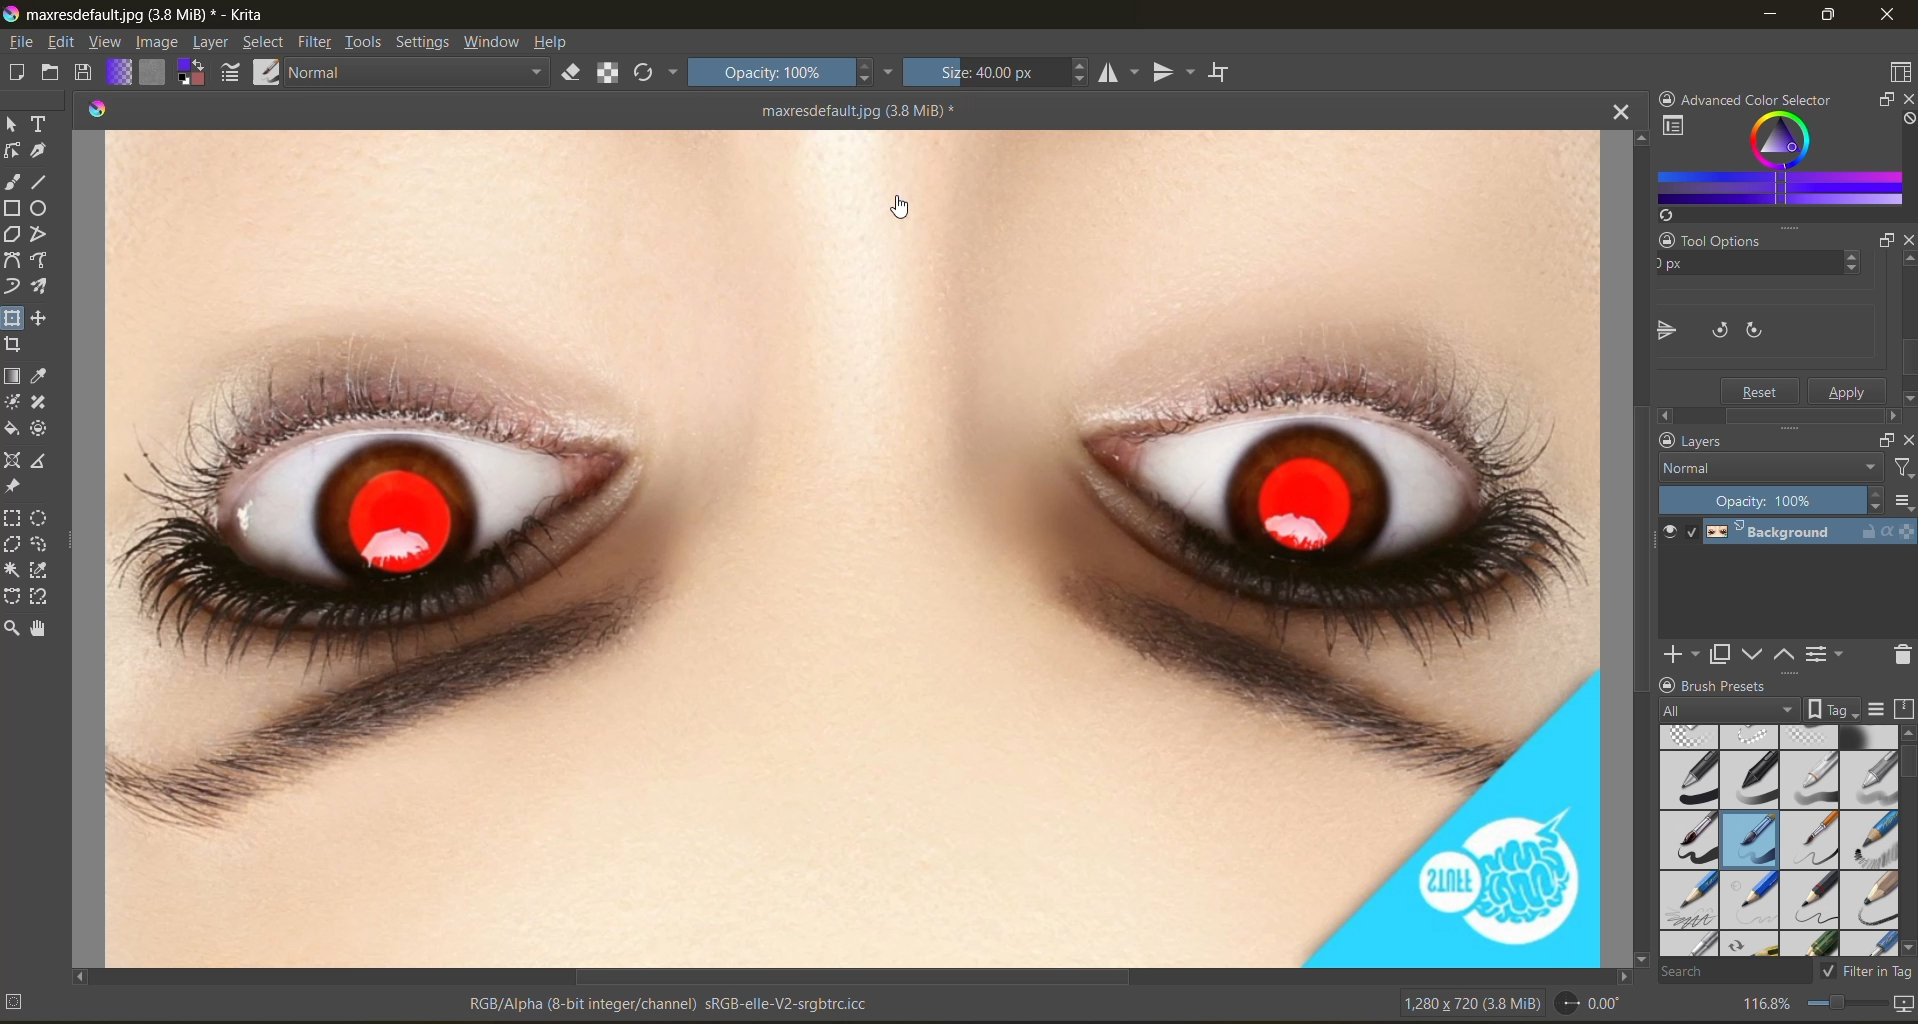 The image size is (1918, 1024). Describe the element at coordinates (45, 285) in the screenshot. I see `tool` at that location.